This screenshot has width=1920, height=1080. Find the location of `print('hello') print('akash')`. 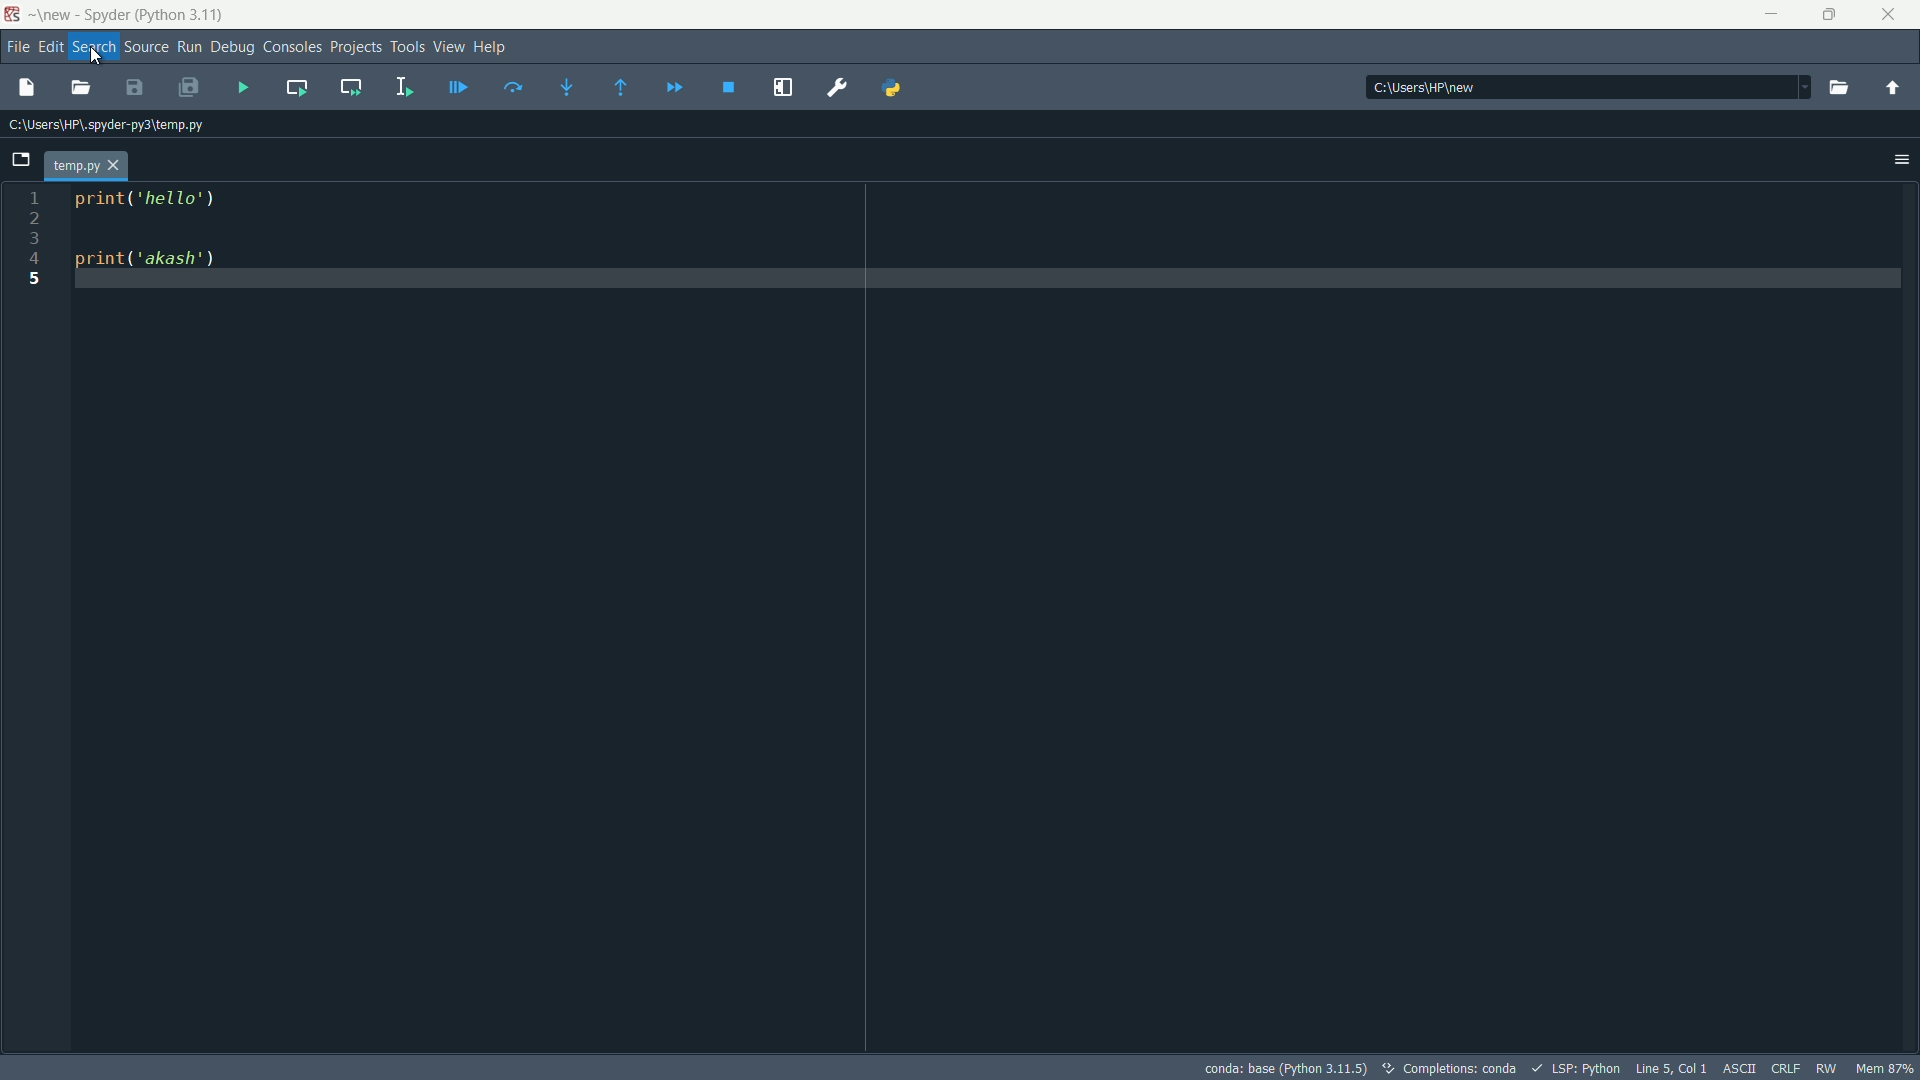

print('hello') print('akash') is located at coordinates (995, 618).